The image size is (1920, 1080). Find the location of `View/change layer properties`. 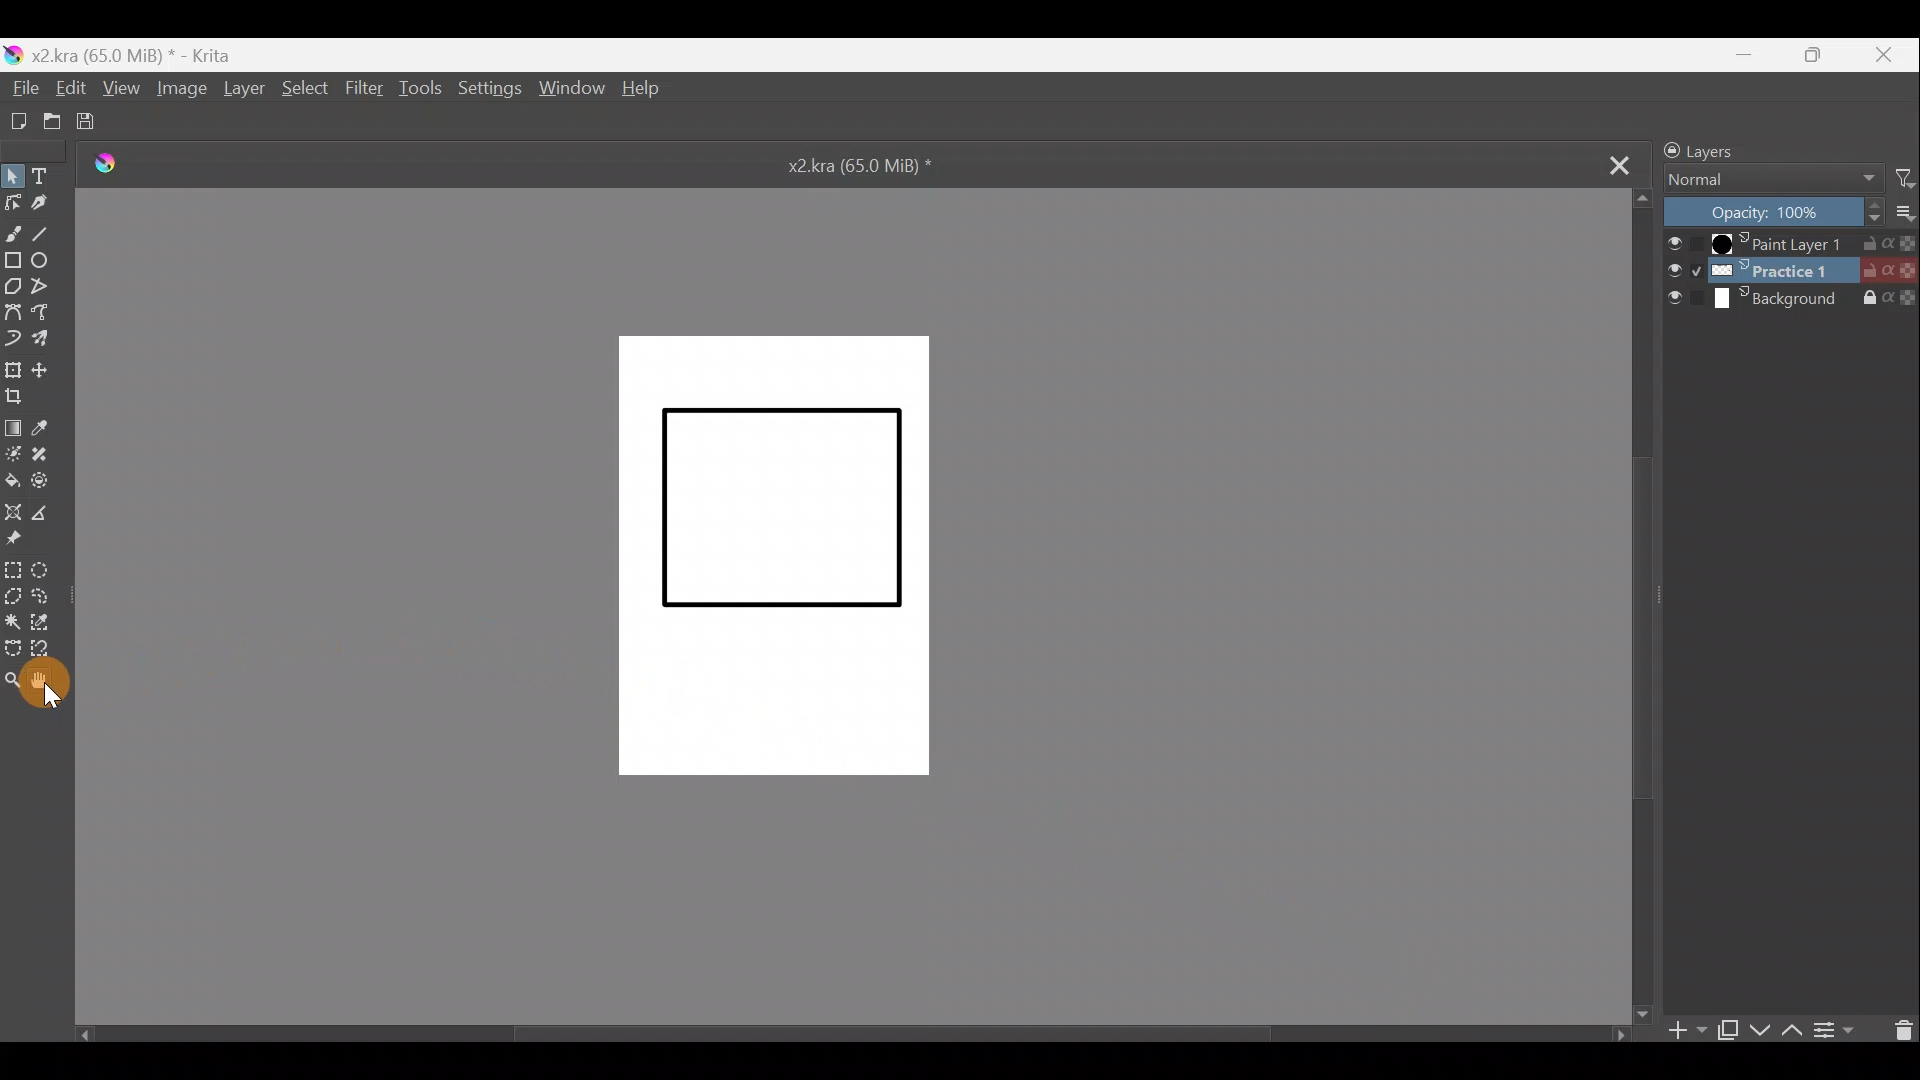

View/change layer properties is located at coordinates (1837, 1030).